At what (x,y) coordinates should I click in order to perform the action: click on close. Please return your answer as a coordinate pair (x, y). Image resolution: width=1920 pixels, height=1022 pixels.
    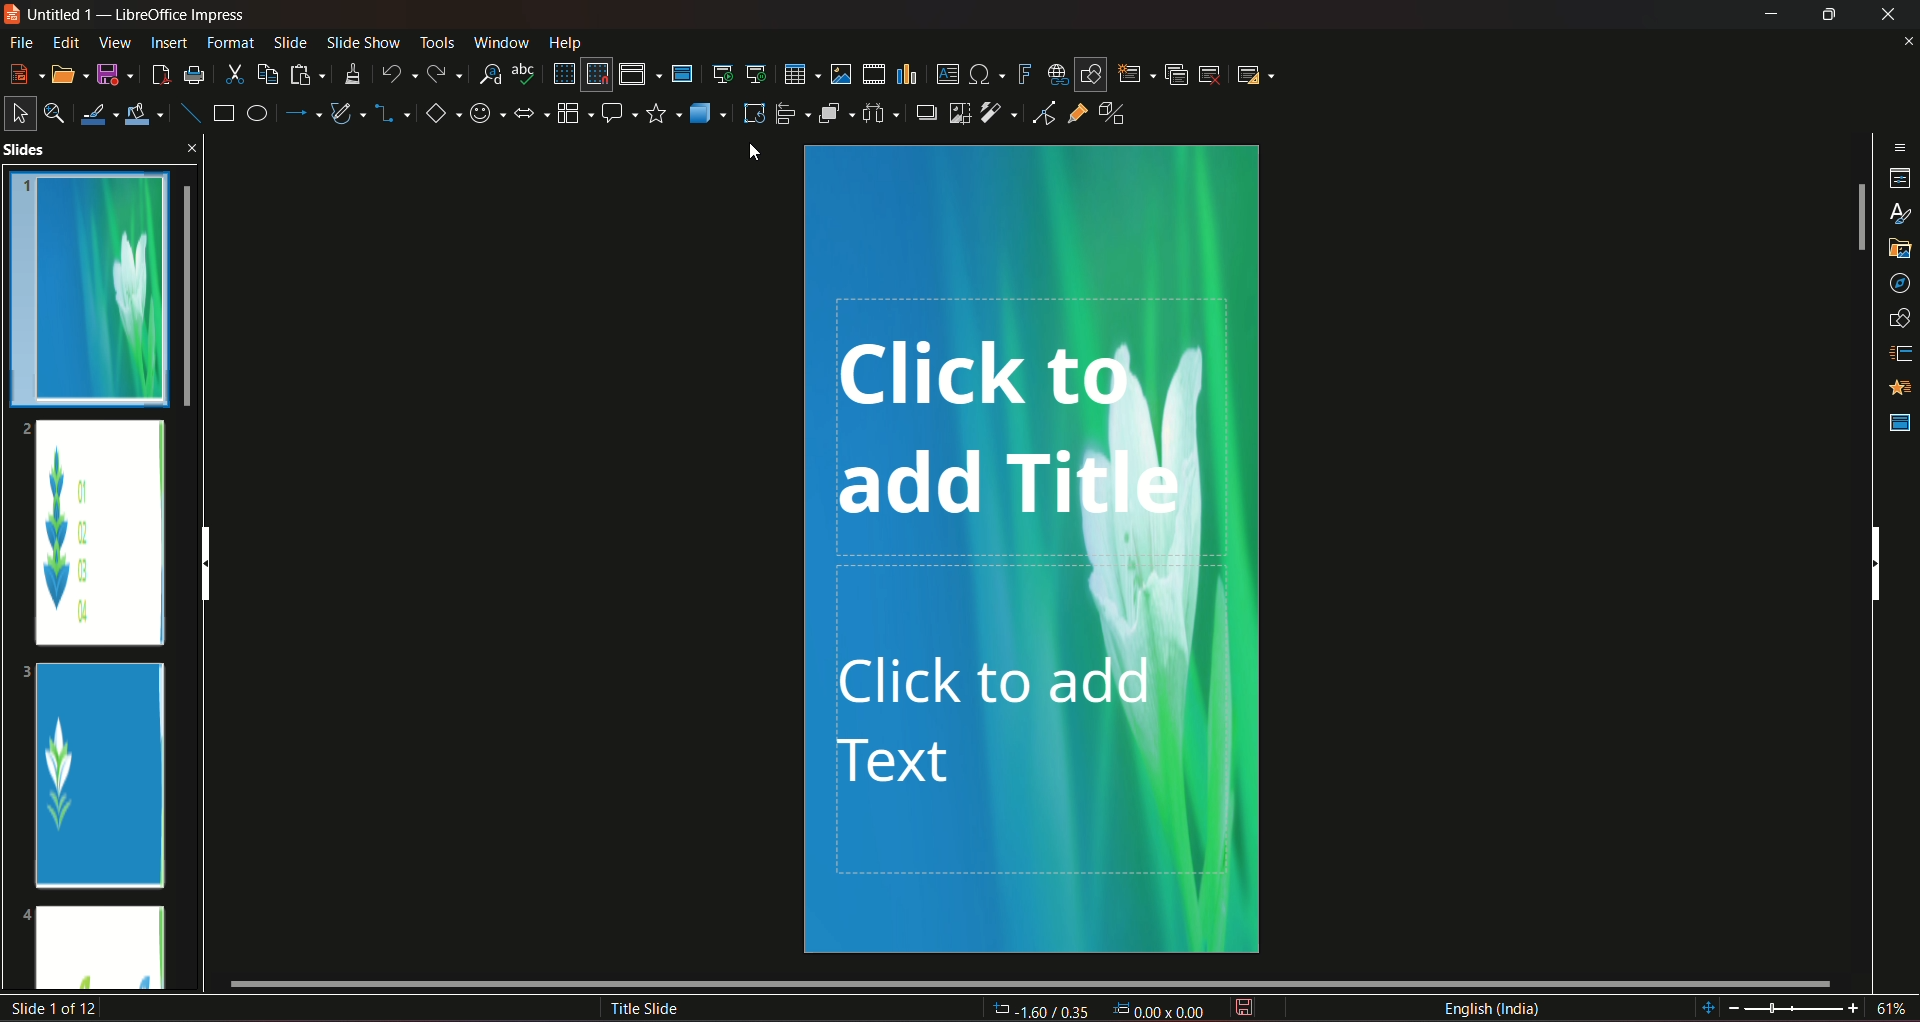
    Looking at the image, I should click on (1903, 42).